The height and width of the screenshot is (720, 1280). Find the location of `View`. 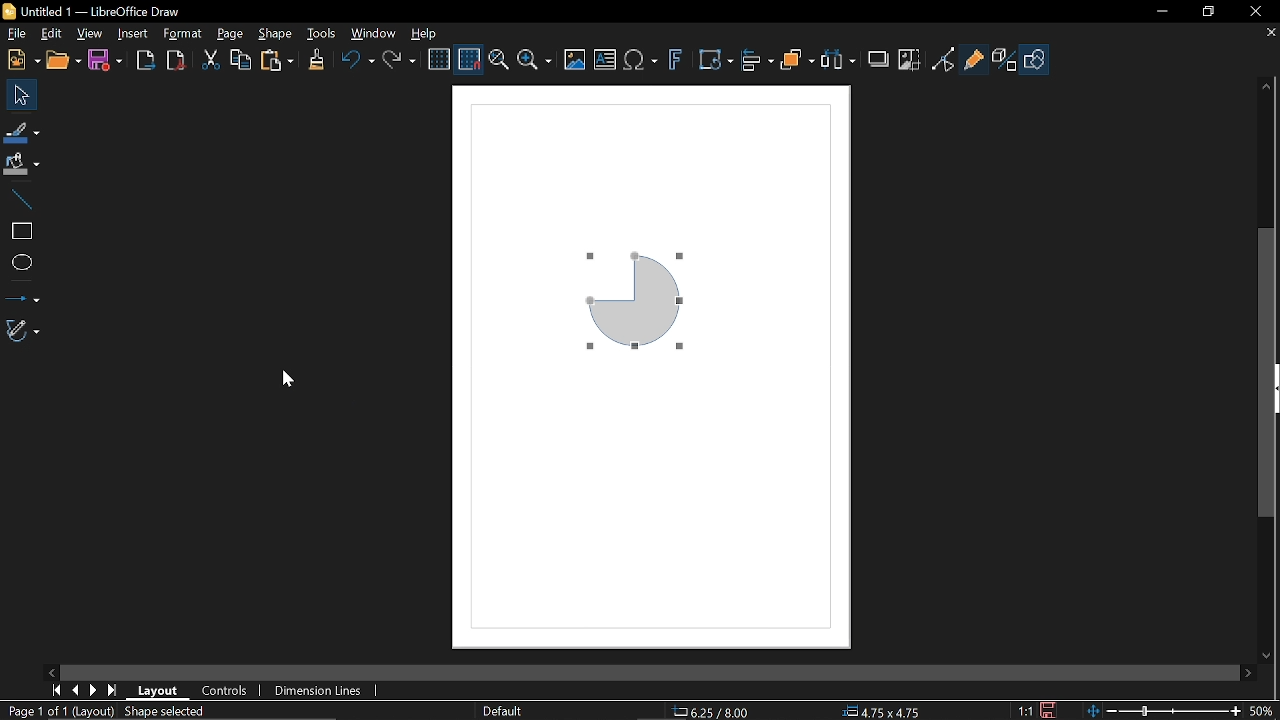

View is located at coordinates (88, 34).